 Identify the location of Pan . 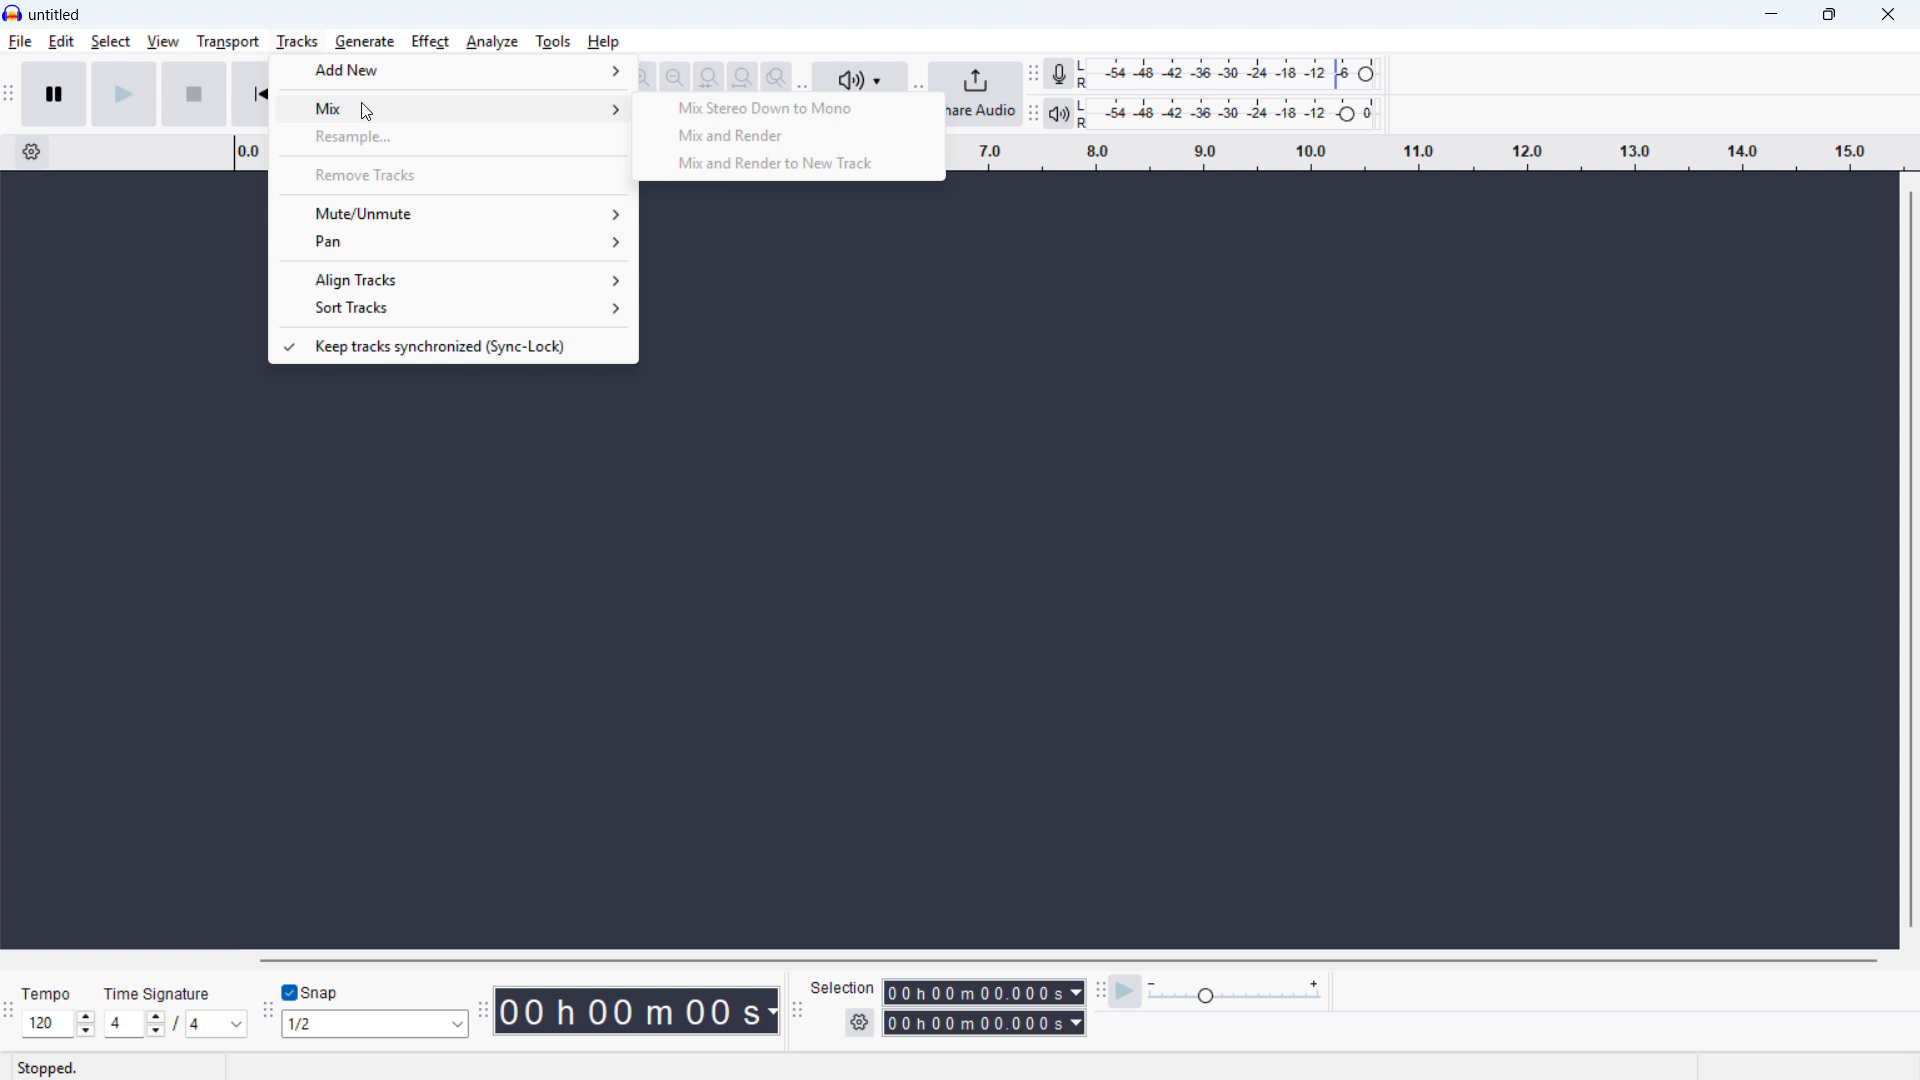
(452, 241).